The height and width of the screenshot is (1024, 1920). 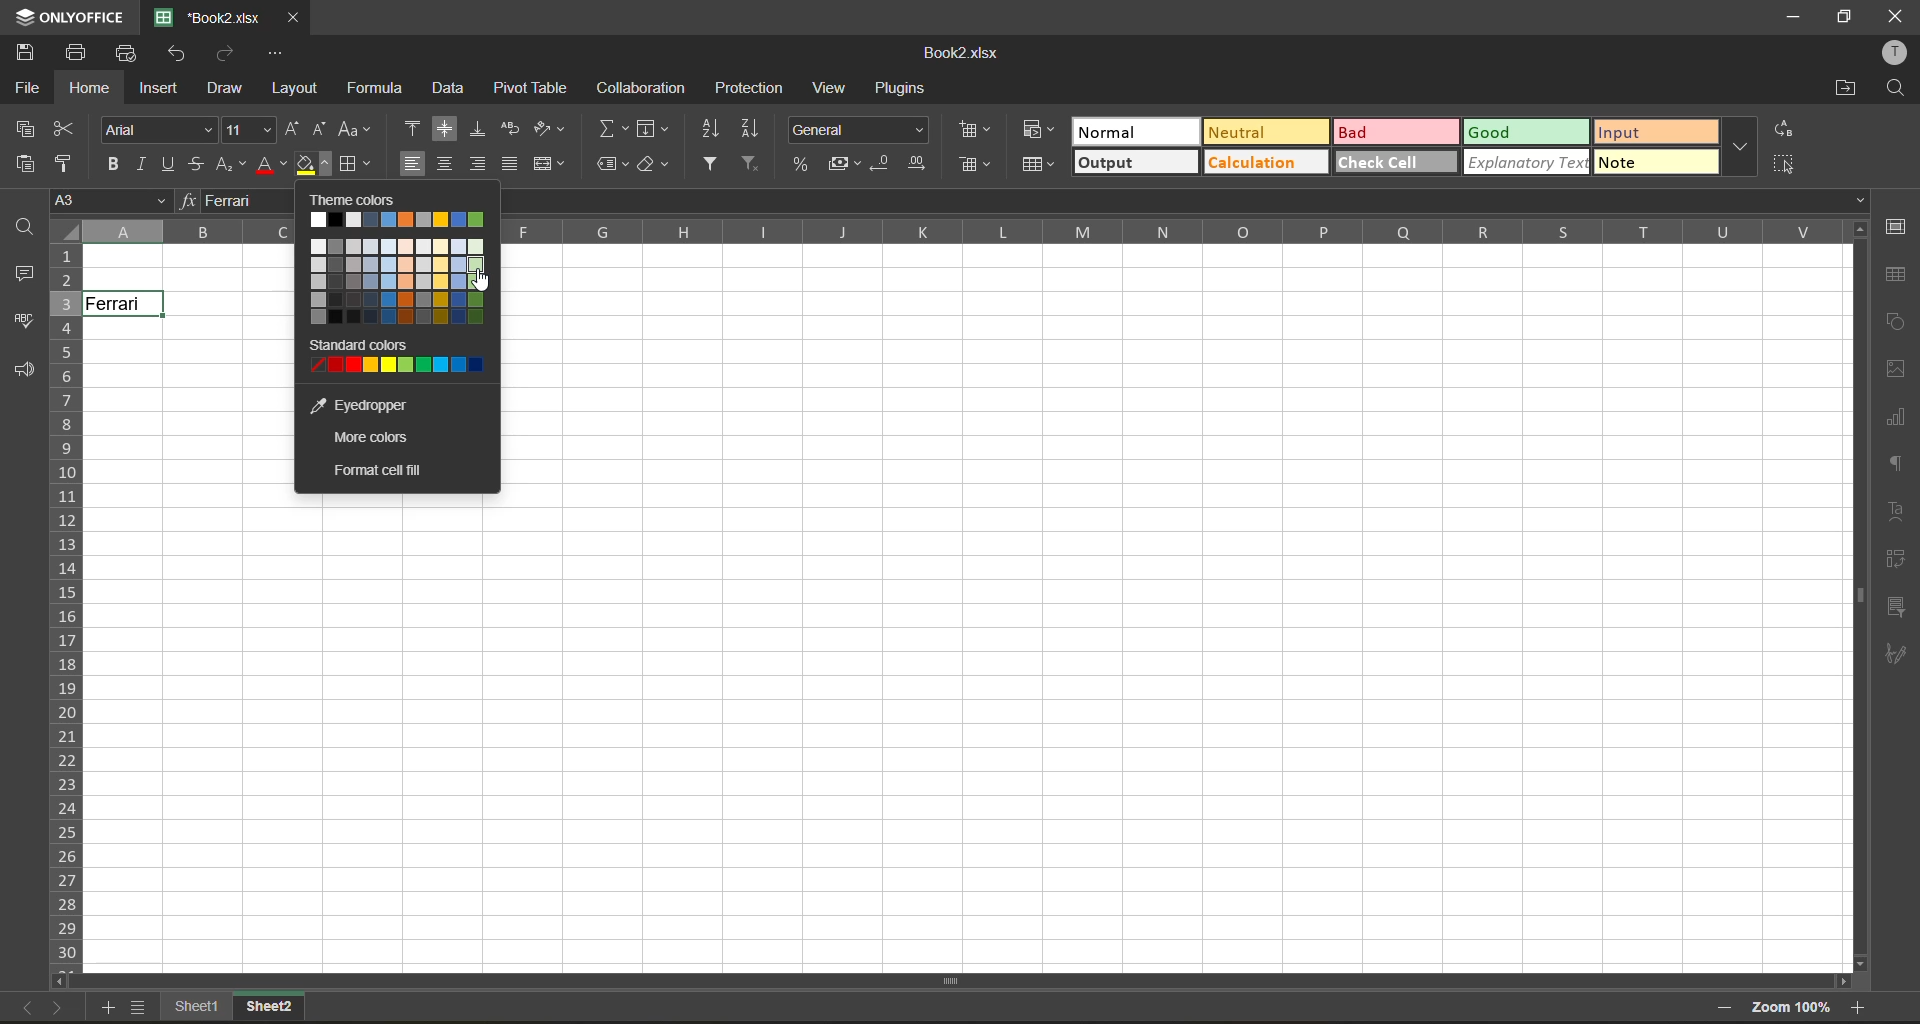 I want to click on images, so click(x=1892, y=370).